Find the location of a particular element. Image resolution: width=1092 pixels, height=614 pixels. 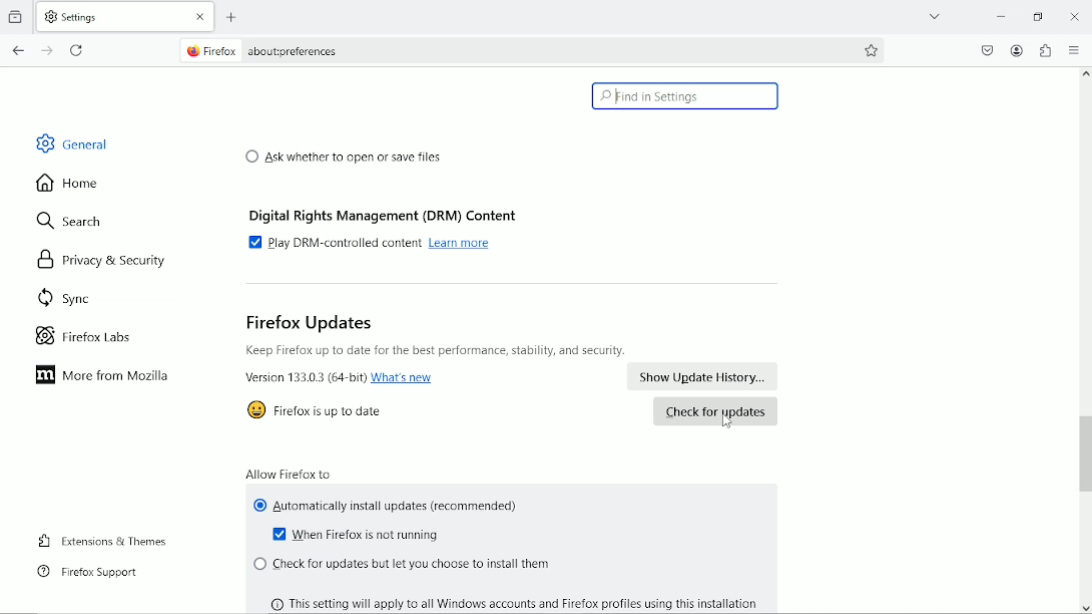

bookmark this page is located at coordinates (872, 48).